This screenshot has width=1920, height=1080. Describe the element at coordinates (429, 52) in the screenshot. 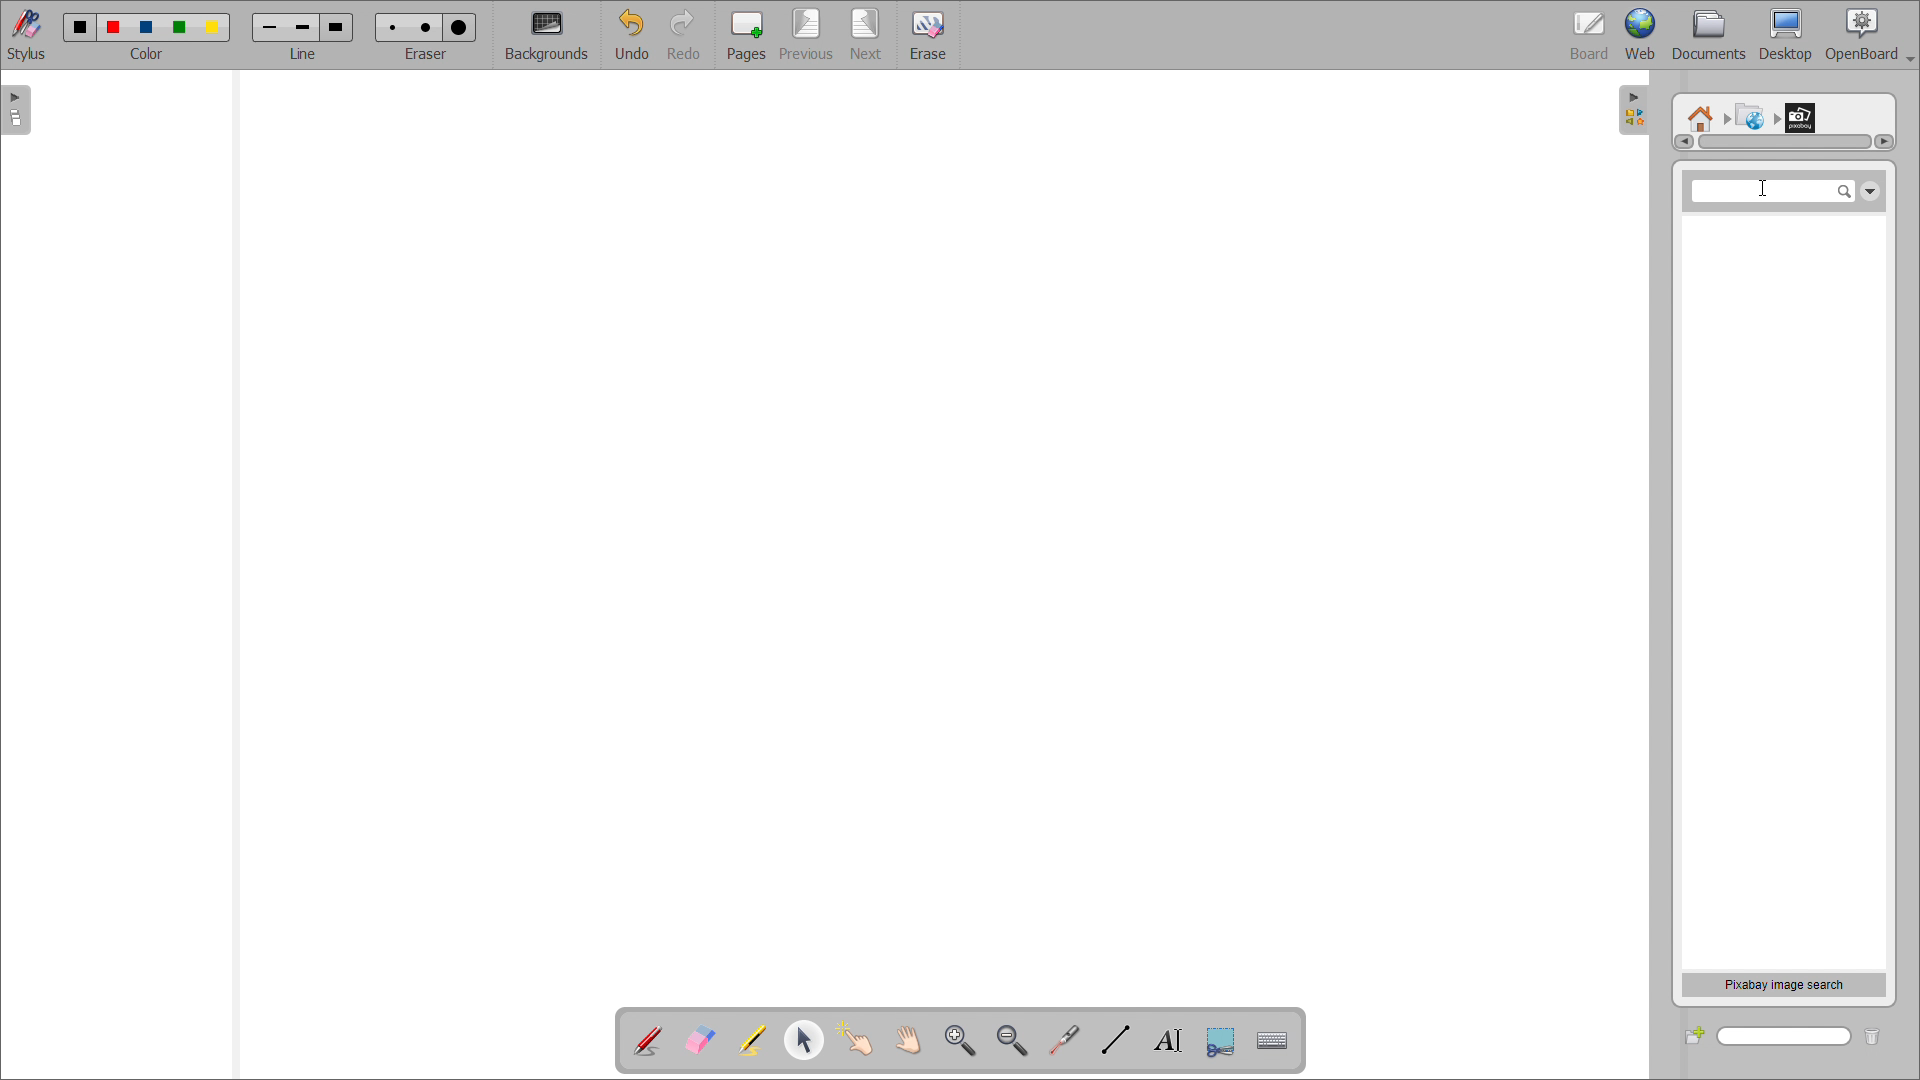

I see `eraser` at that location.